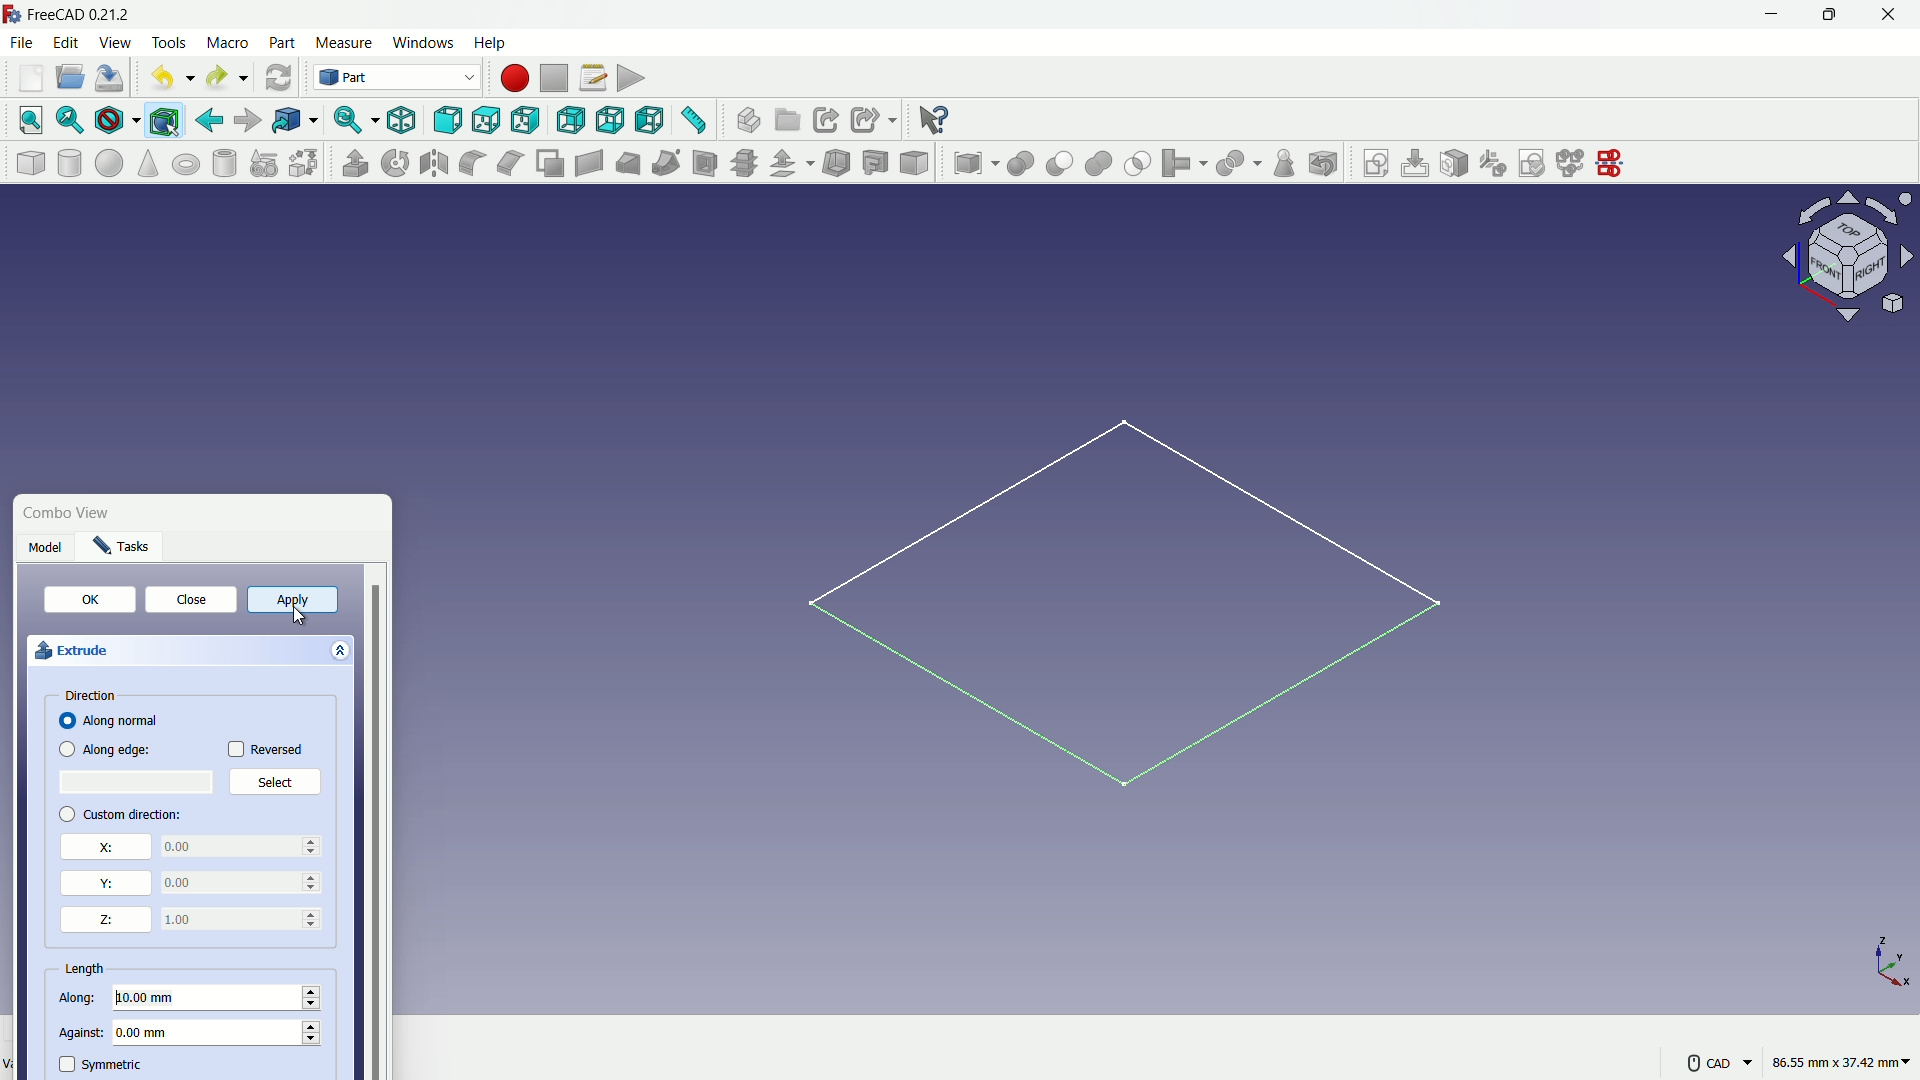  What do you see at coordinates (82, 998) in the screenshot?
I see `along length` at bounding box center [82, 998].